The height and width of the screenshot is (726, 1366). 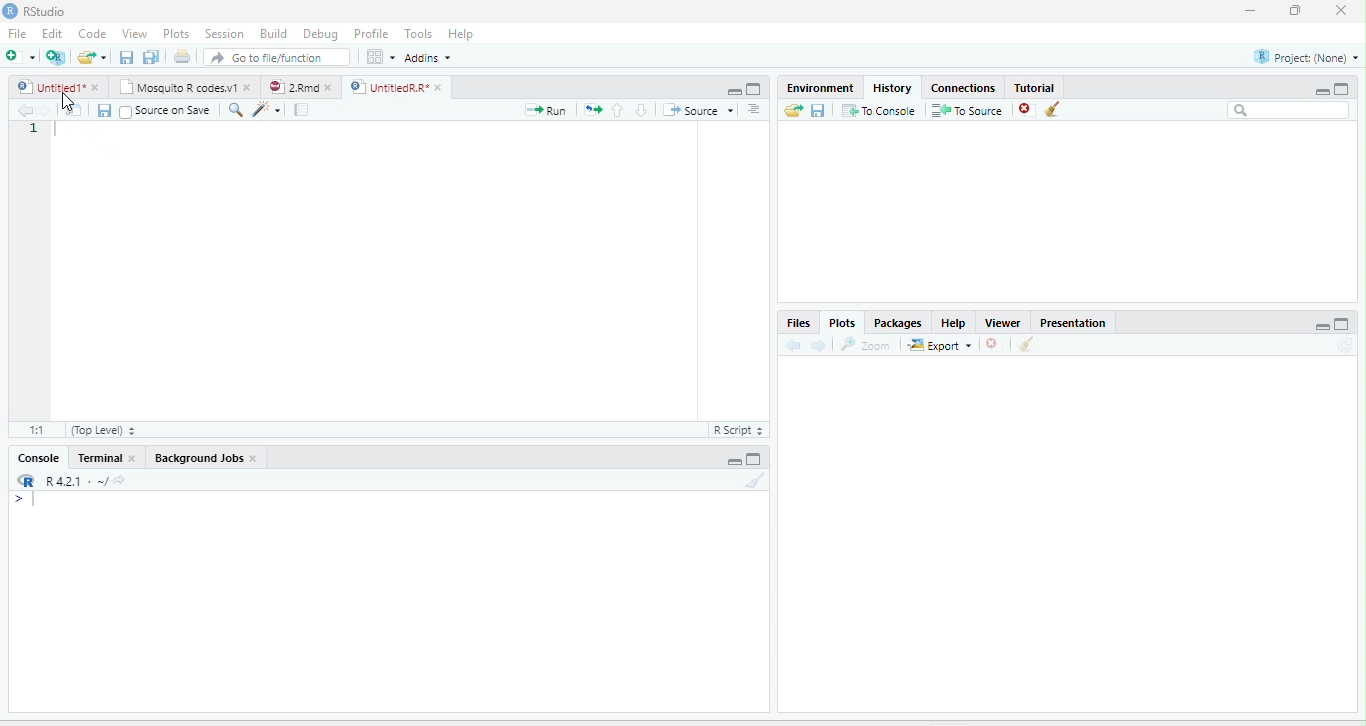 What do you see at coordinates (996, 343) in the screenshot?
I see `Remove current plot` at bounding box center [996, 343].